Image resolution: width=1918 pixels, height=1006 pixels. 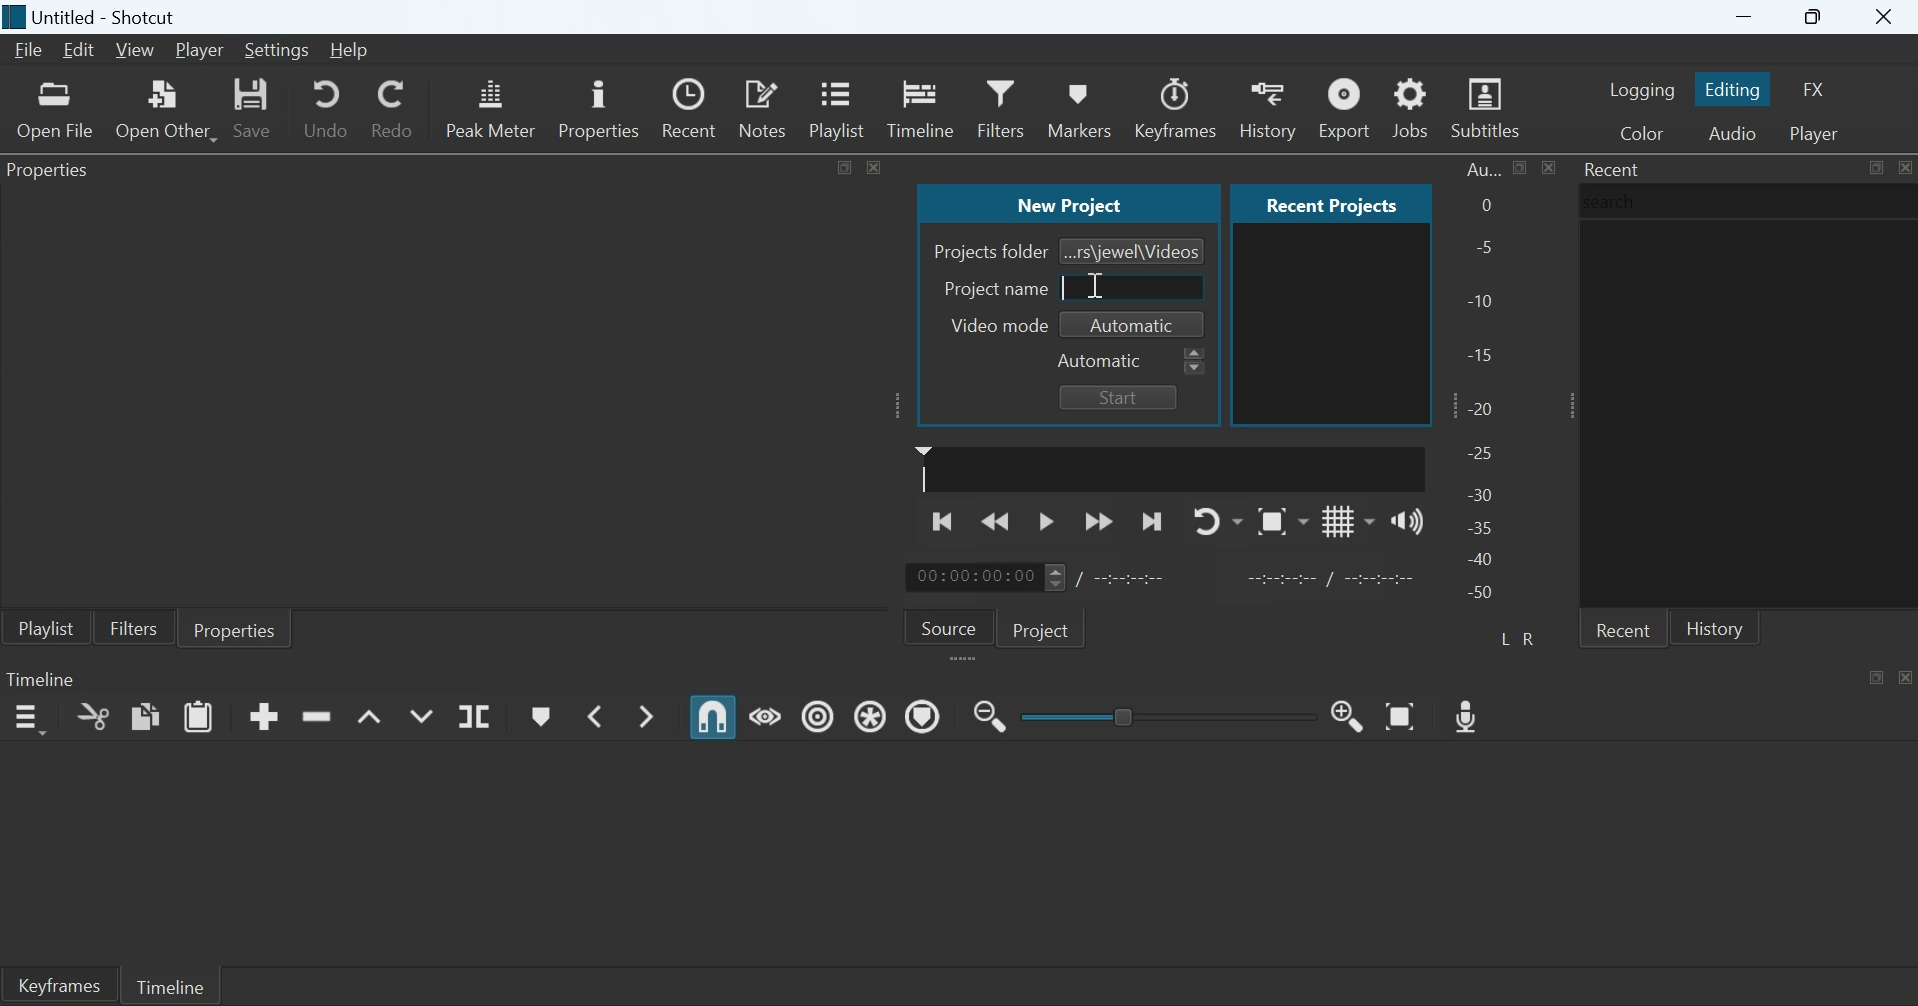 What do you see at coordinates (597, 107) in the screenshot?
I see `Properties` at bounding box center [597, 107].